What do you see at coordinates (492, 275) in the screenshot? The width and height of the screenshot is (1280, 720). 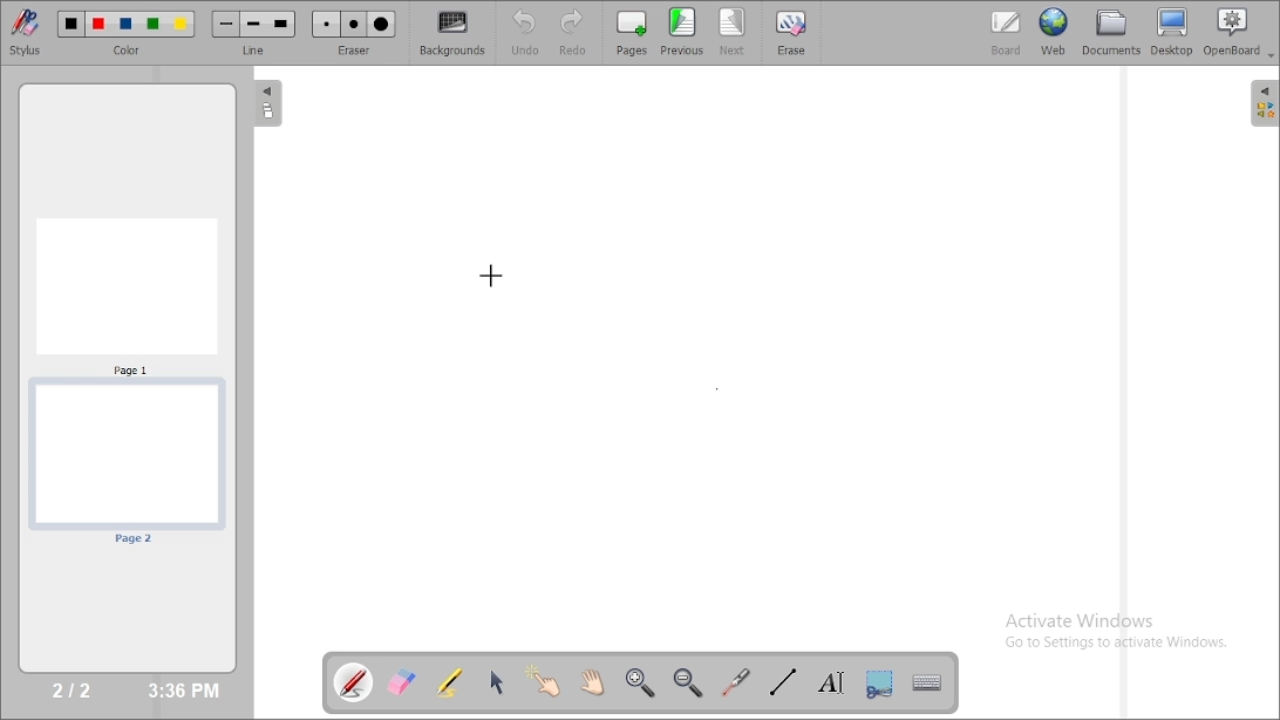 I see `cursor` at bounding box center [492, 275].